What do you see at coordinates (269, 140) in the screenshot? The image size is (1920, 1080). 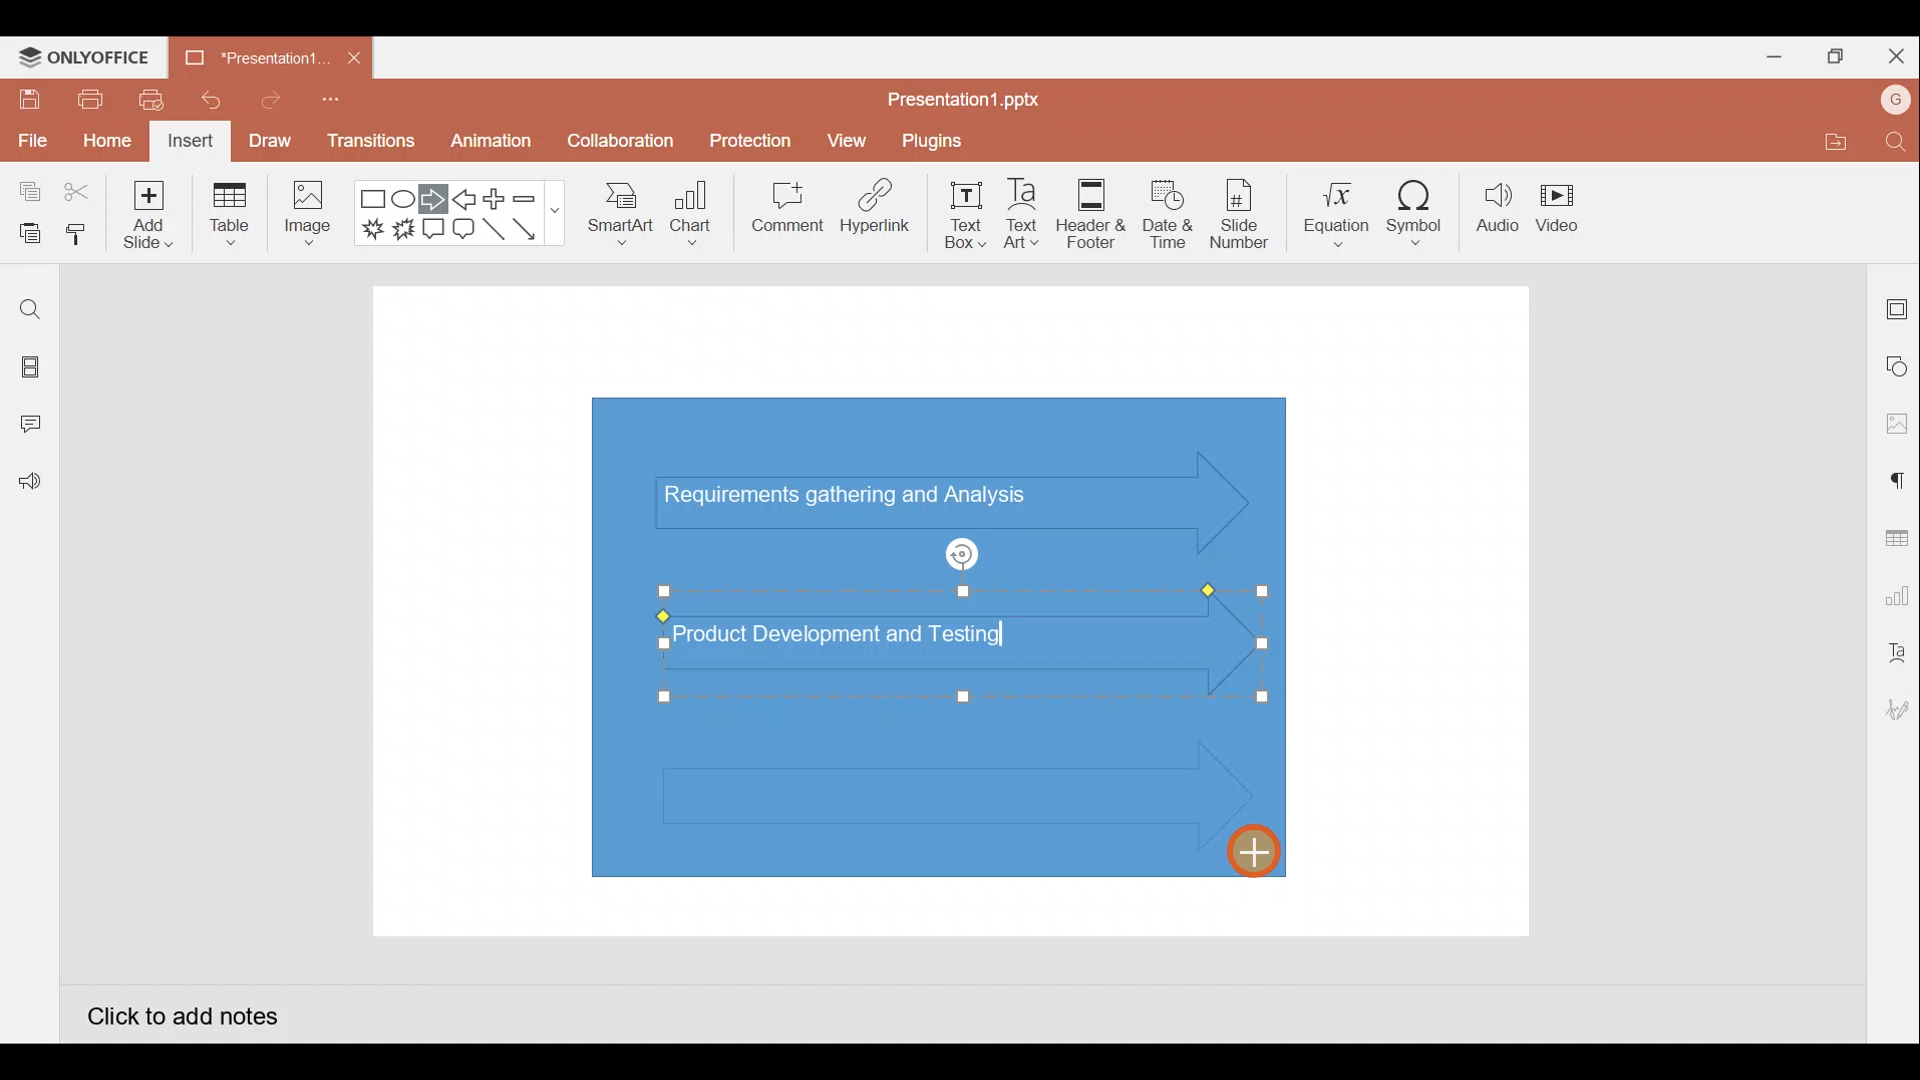 I see `Draw` at bounding box center [269, 140].